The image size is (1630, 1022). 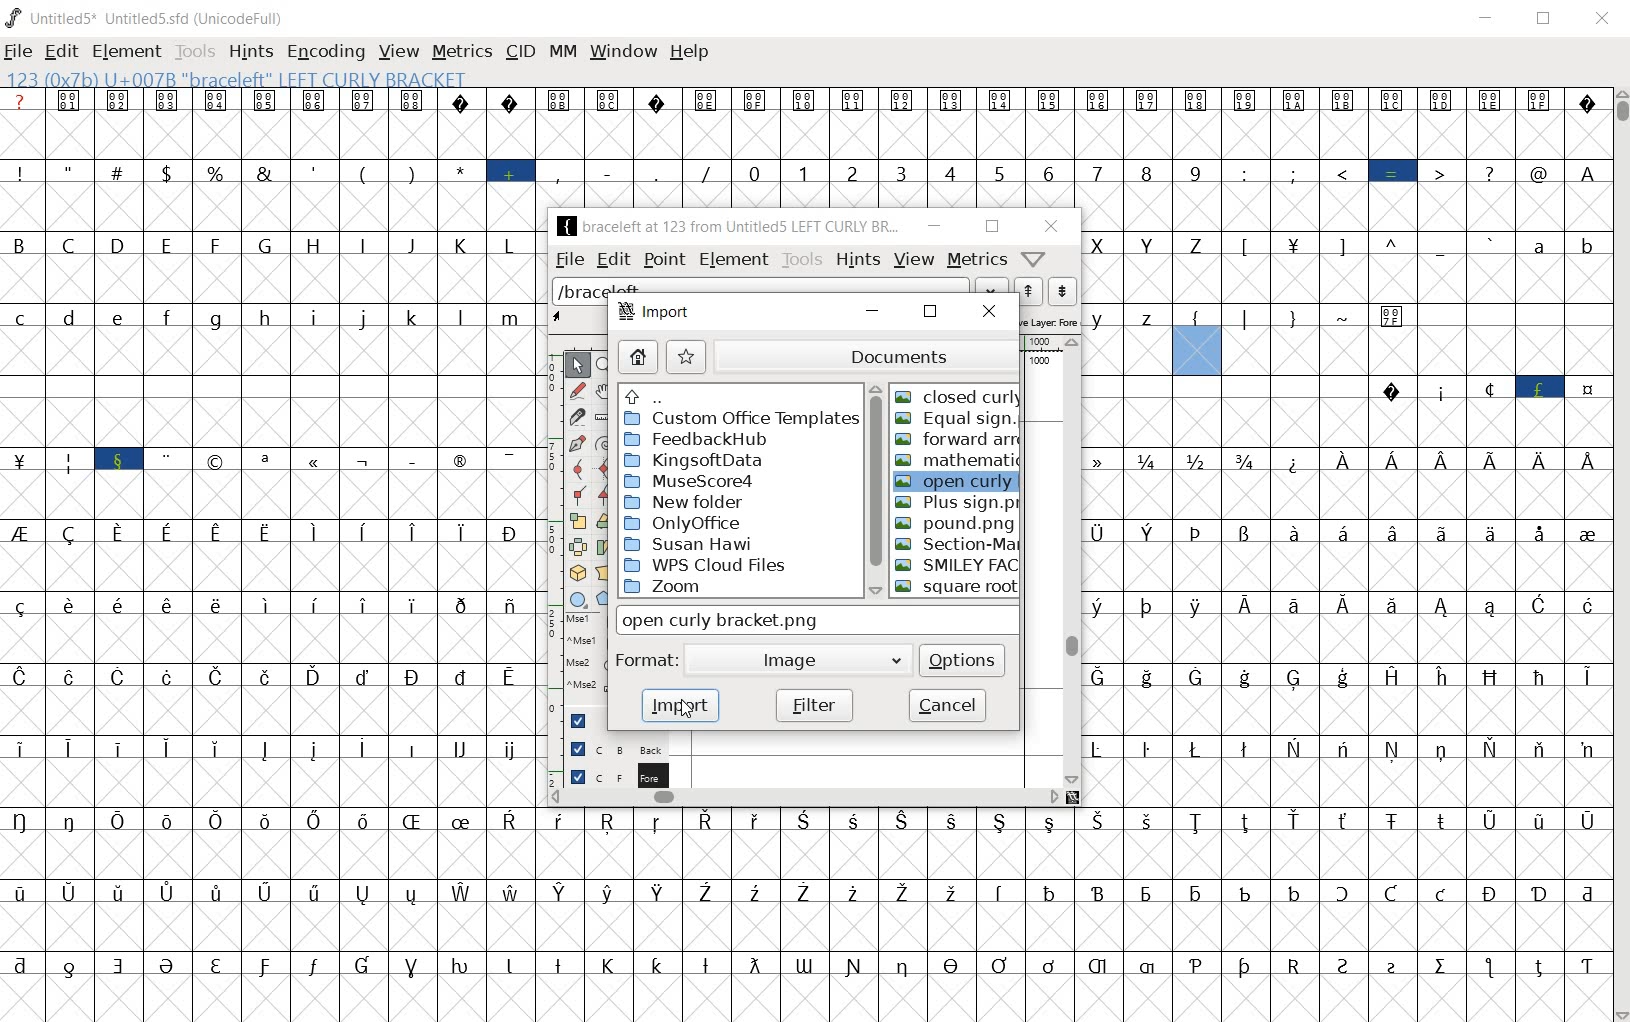 I want to click on import, so click(x=653, y=312).